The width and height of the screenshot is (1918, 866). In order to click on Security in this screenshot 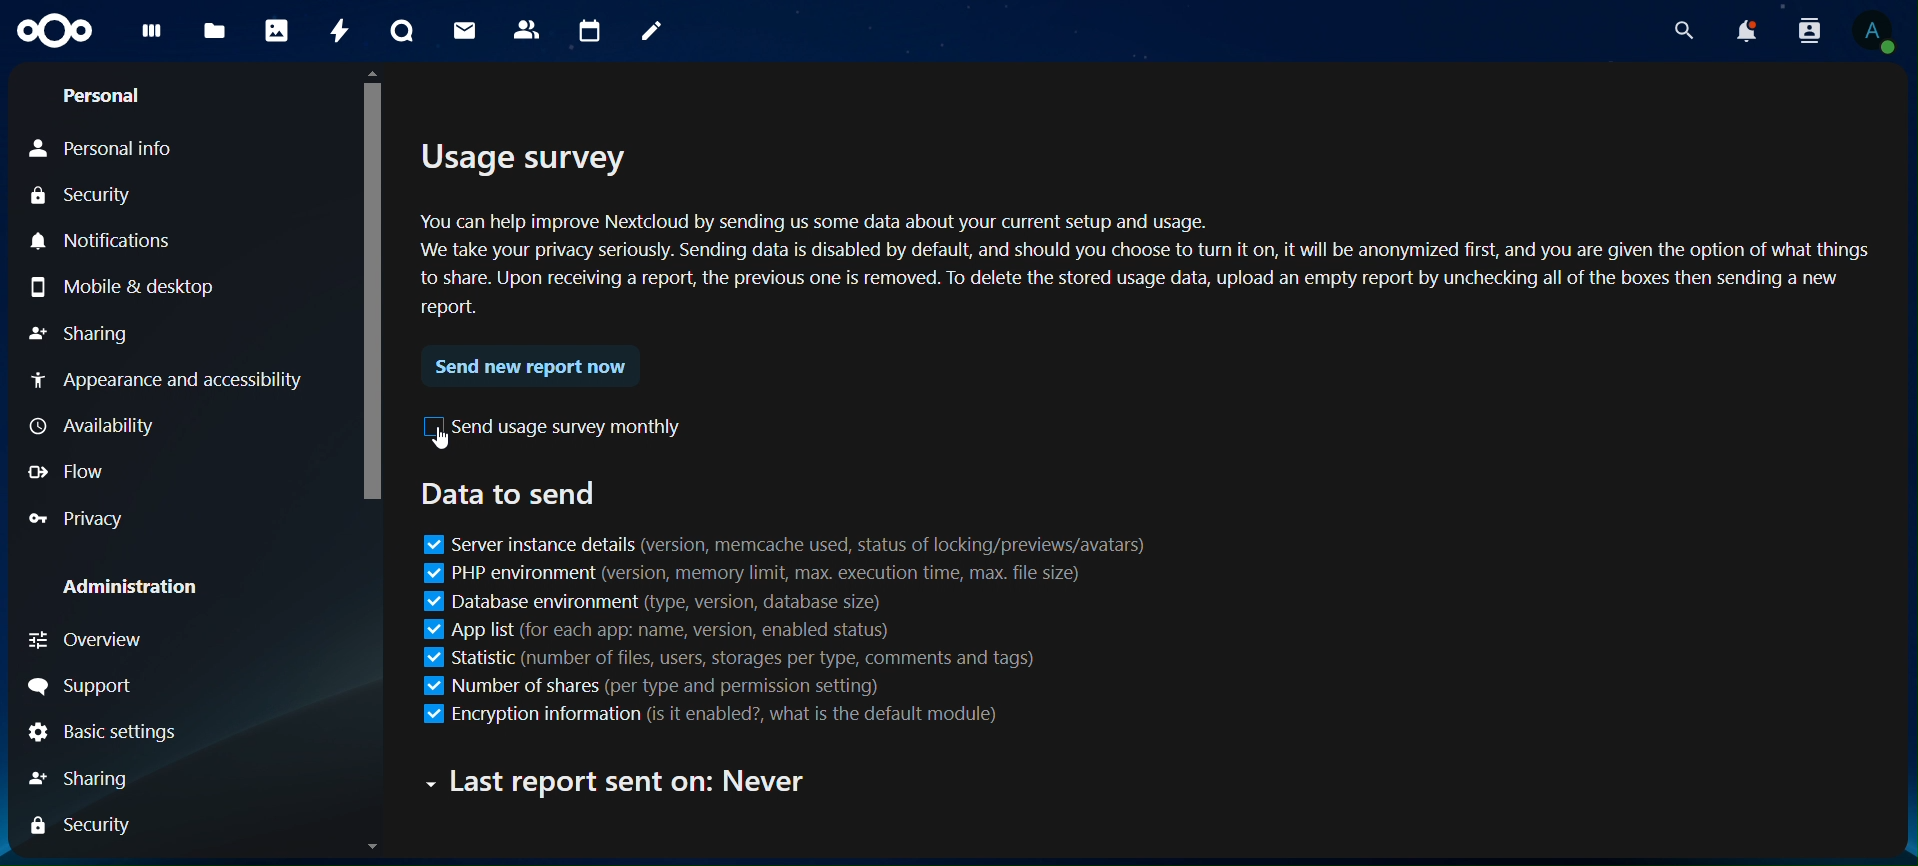, I will do `click(83, 197)`.